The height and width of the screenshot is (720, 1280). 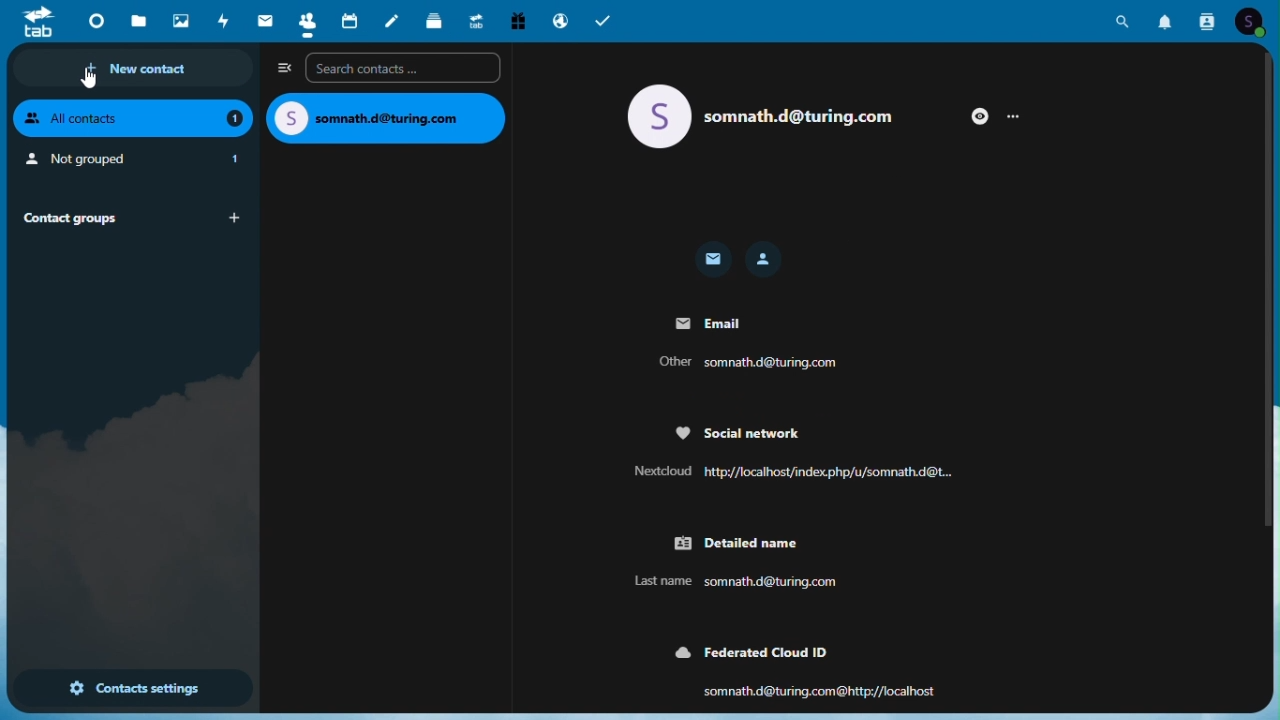 I want to click on Collapse side bar, so click(x=283, y=67).